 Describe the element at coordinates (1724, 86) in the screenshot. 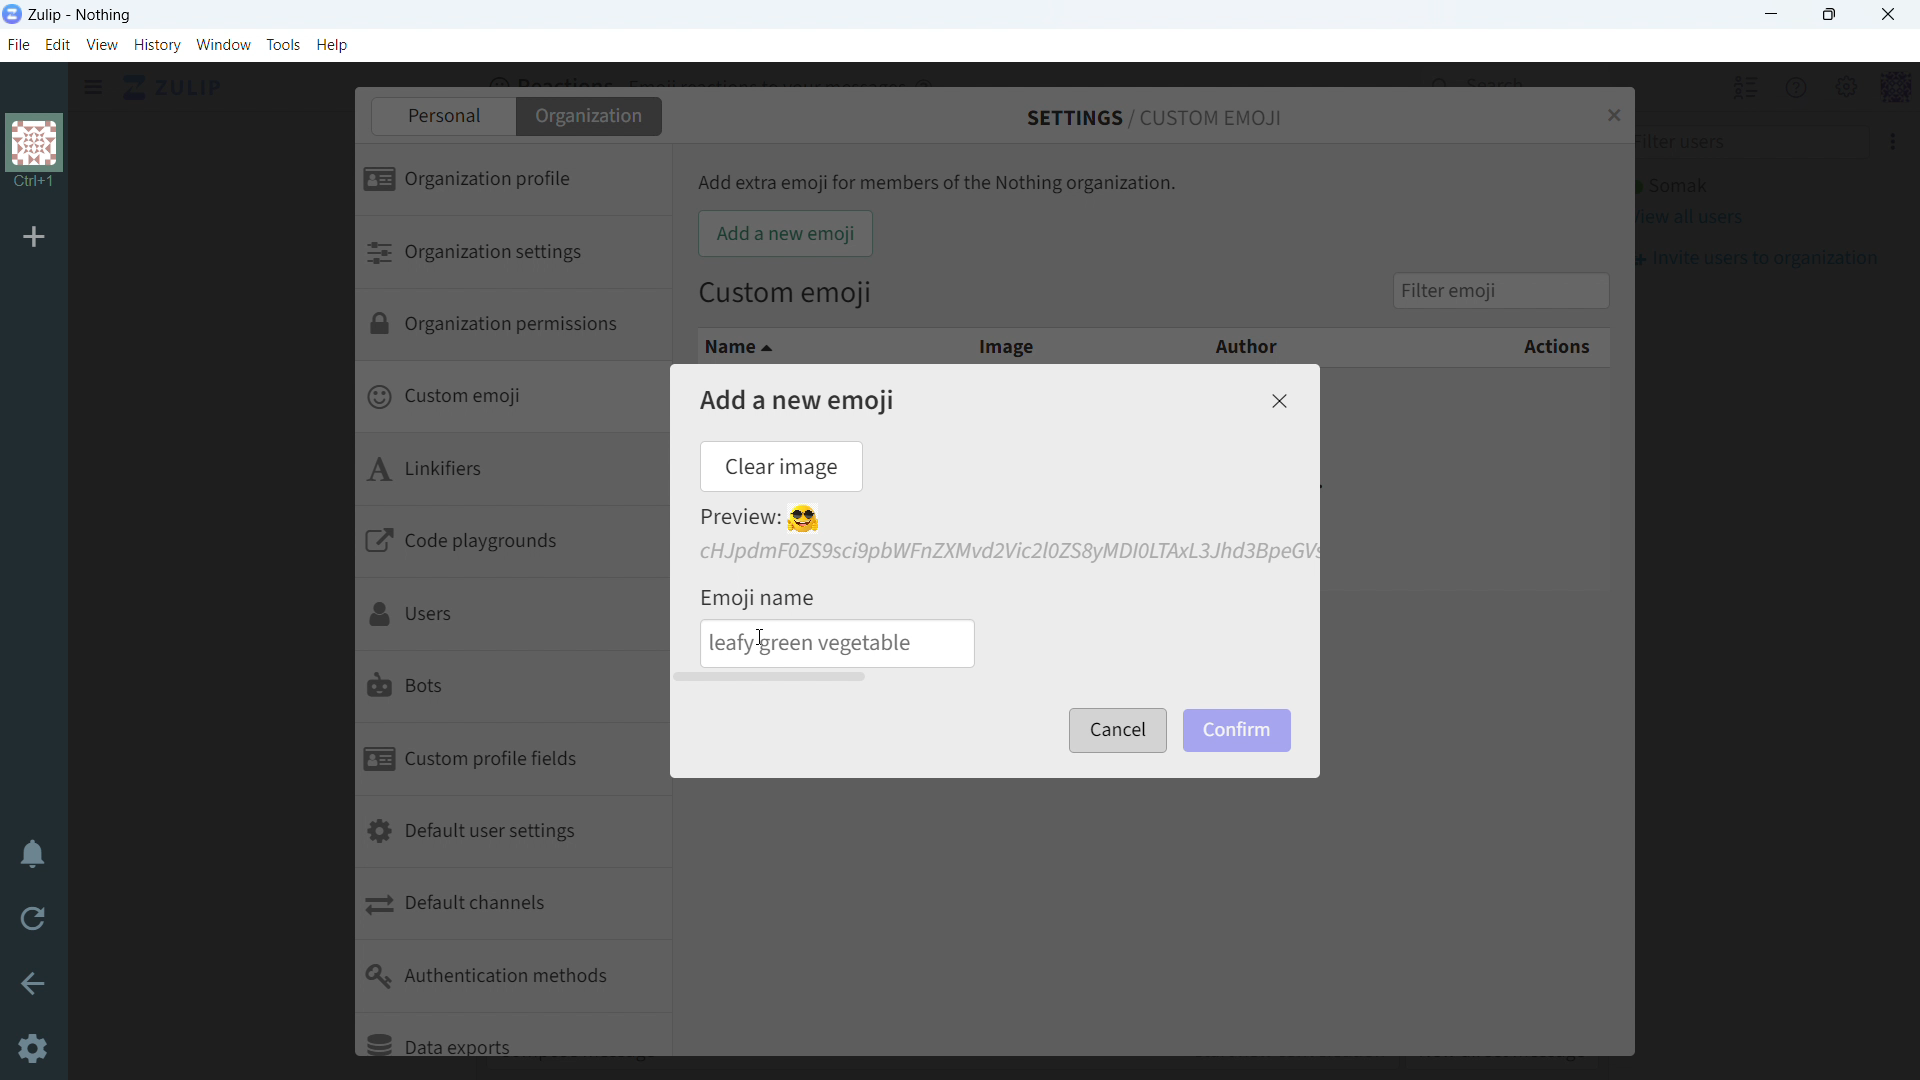

I see `hide user list` at that location.